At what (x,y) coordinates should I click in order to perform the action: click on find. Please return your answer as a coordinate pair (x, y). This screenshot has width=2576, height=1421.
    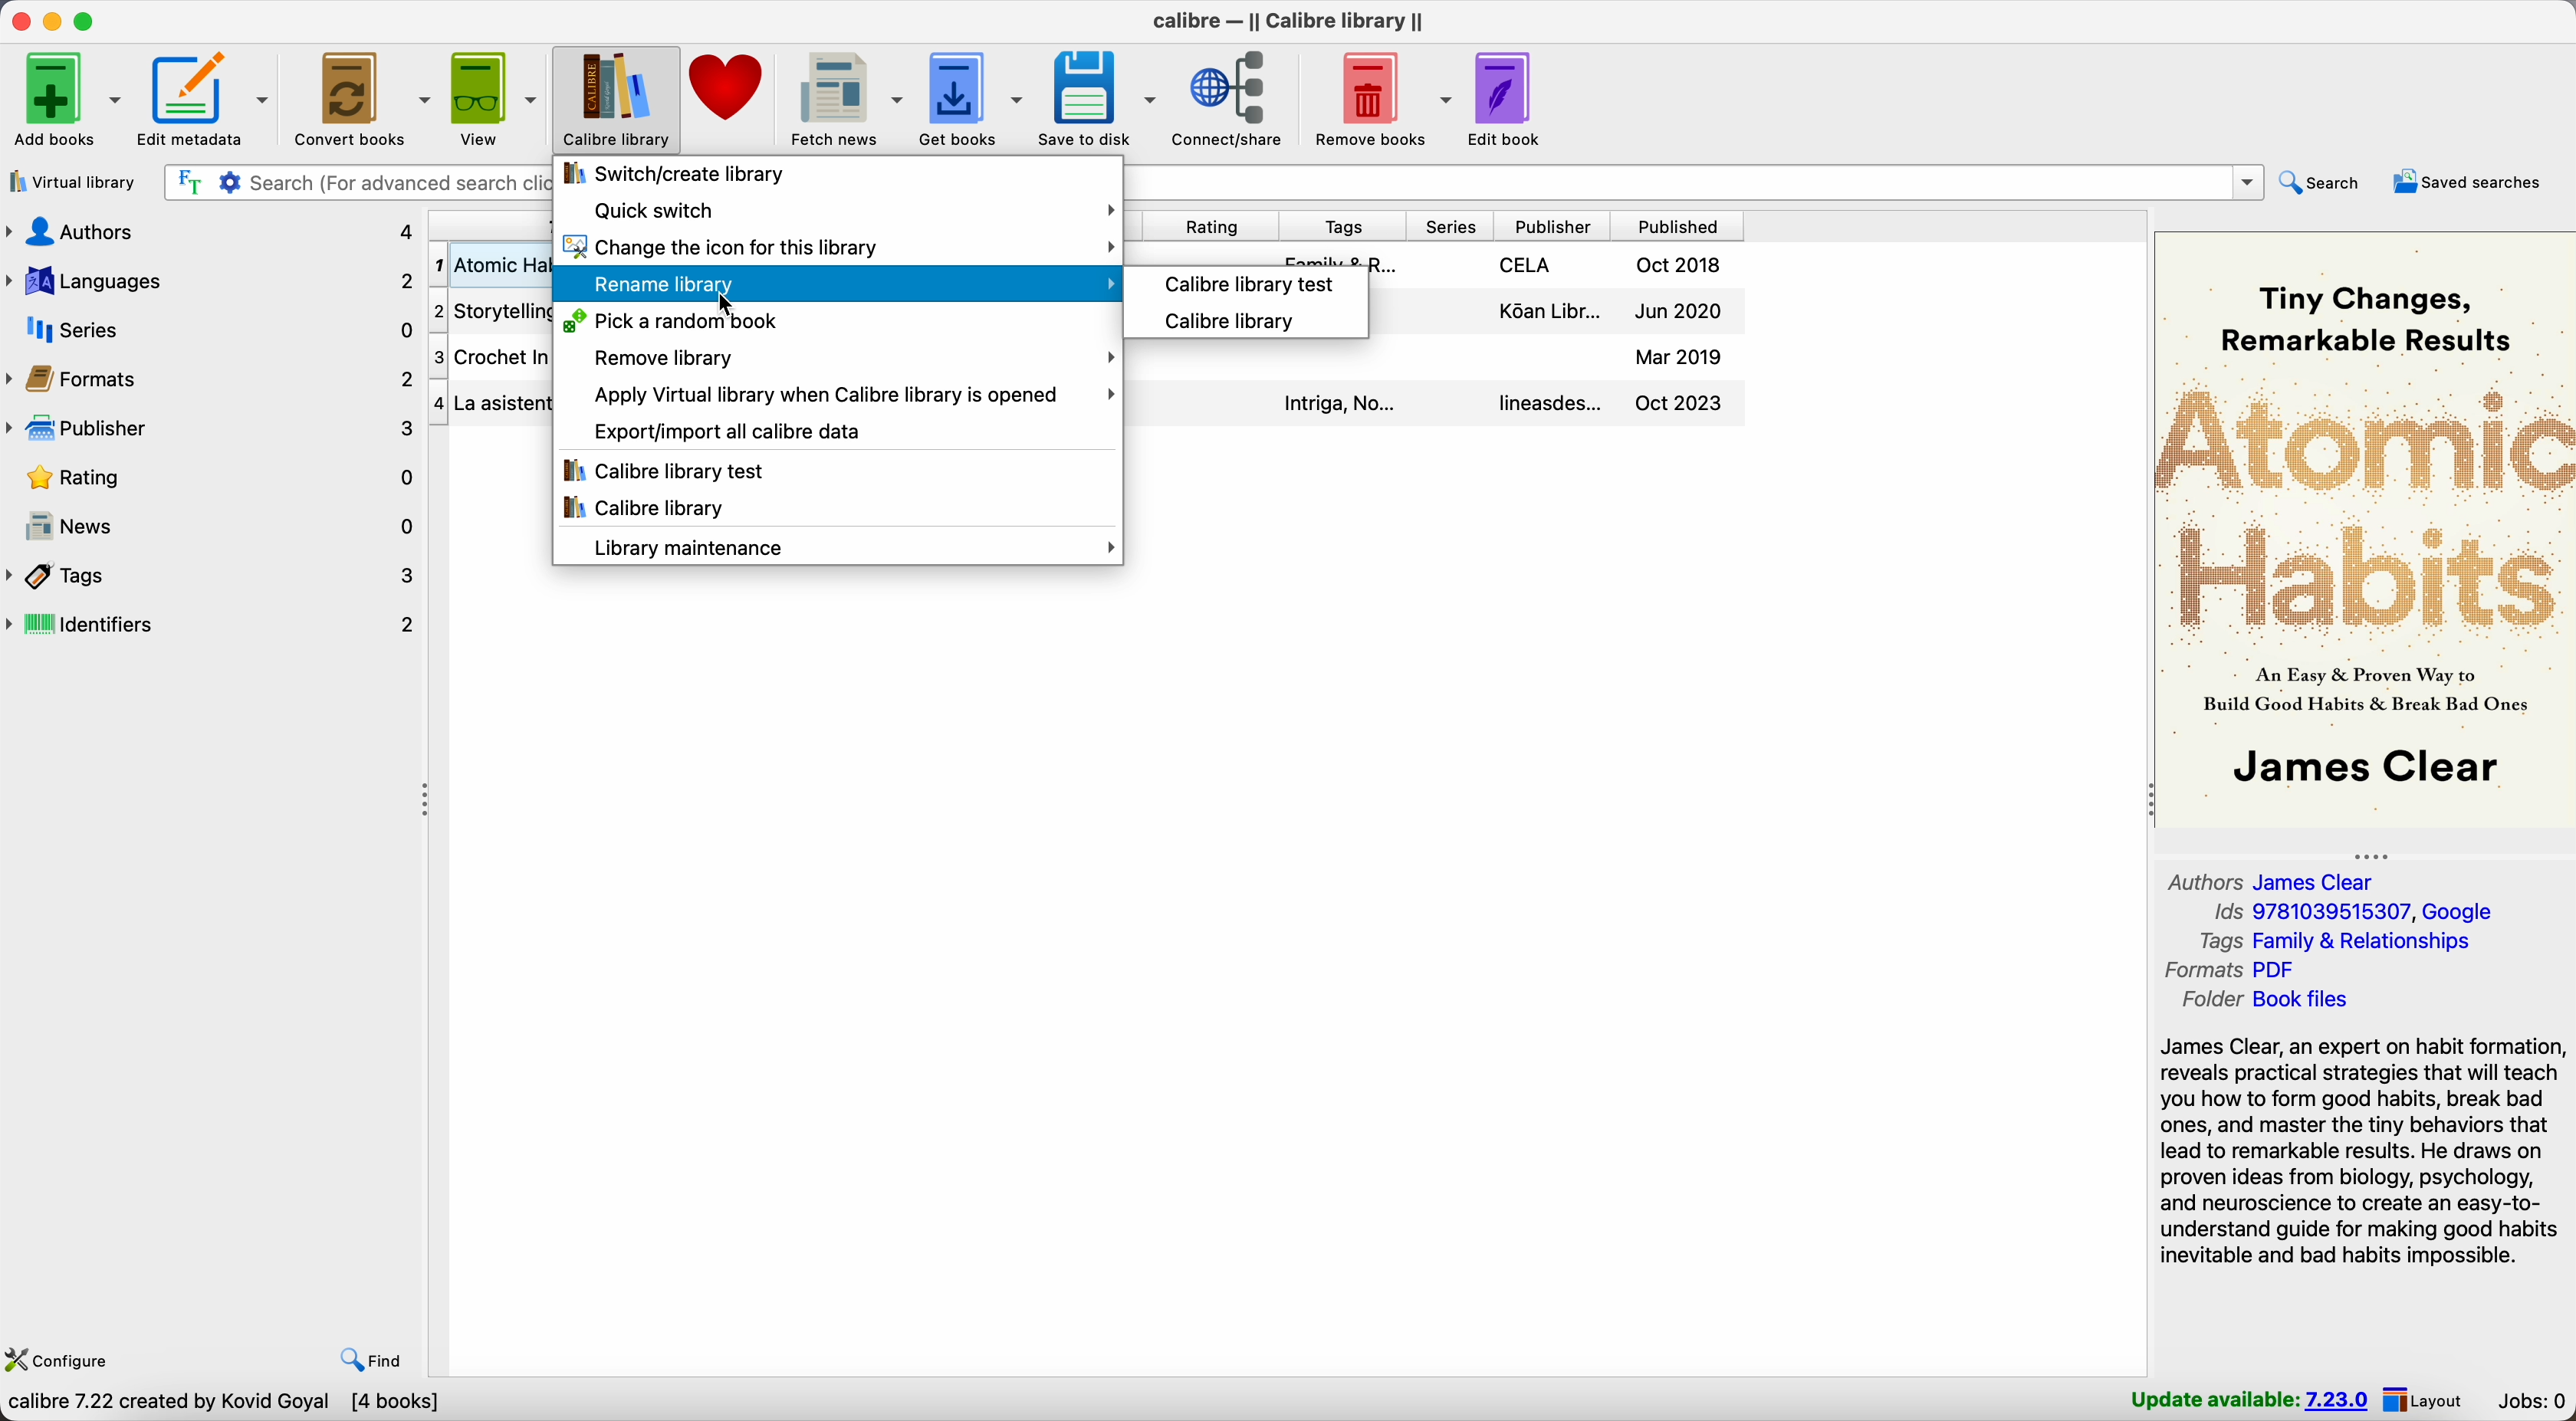
    Looking at the image, I should click on (370, 1360).